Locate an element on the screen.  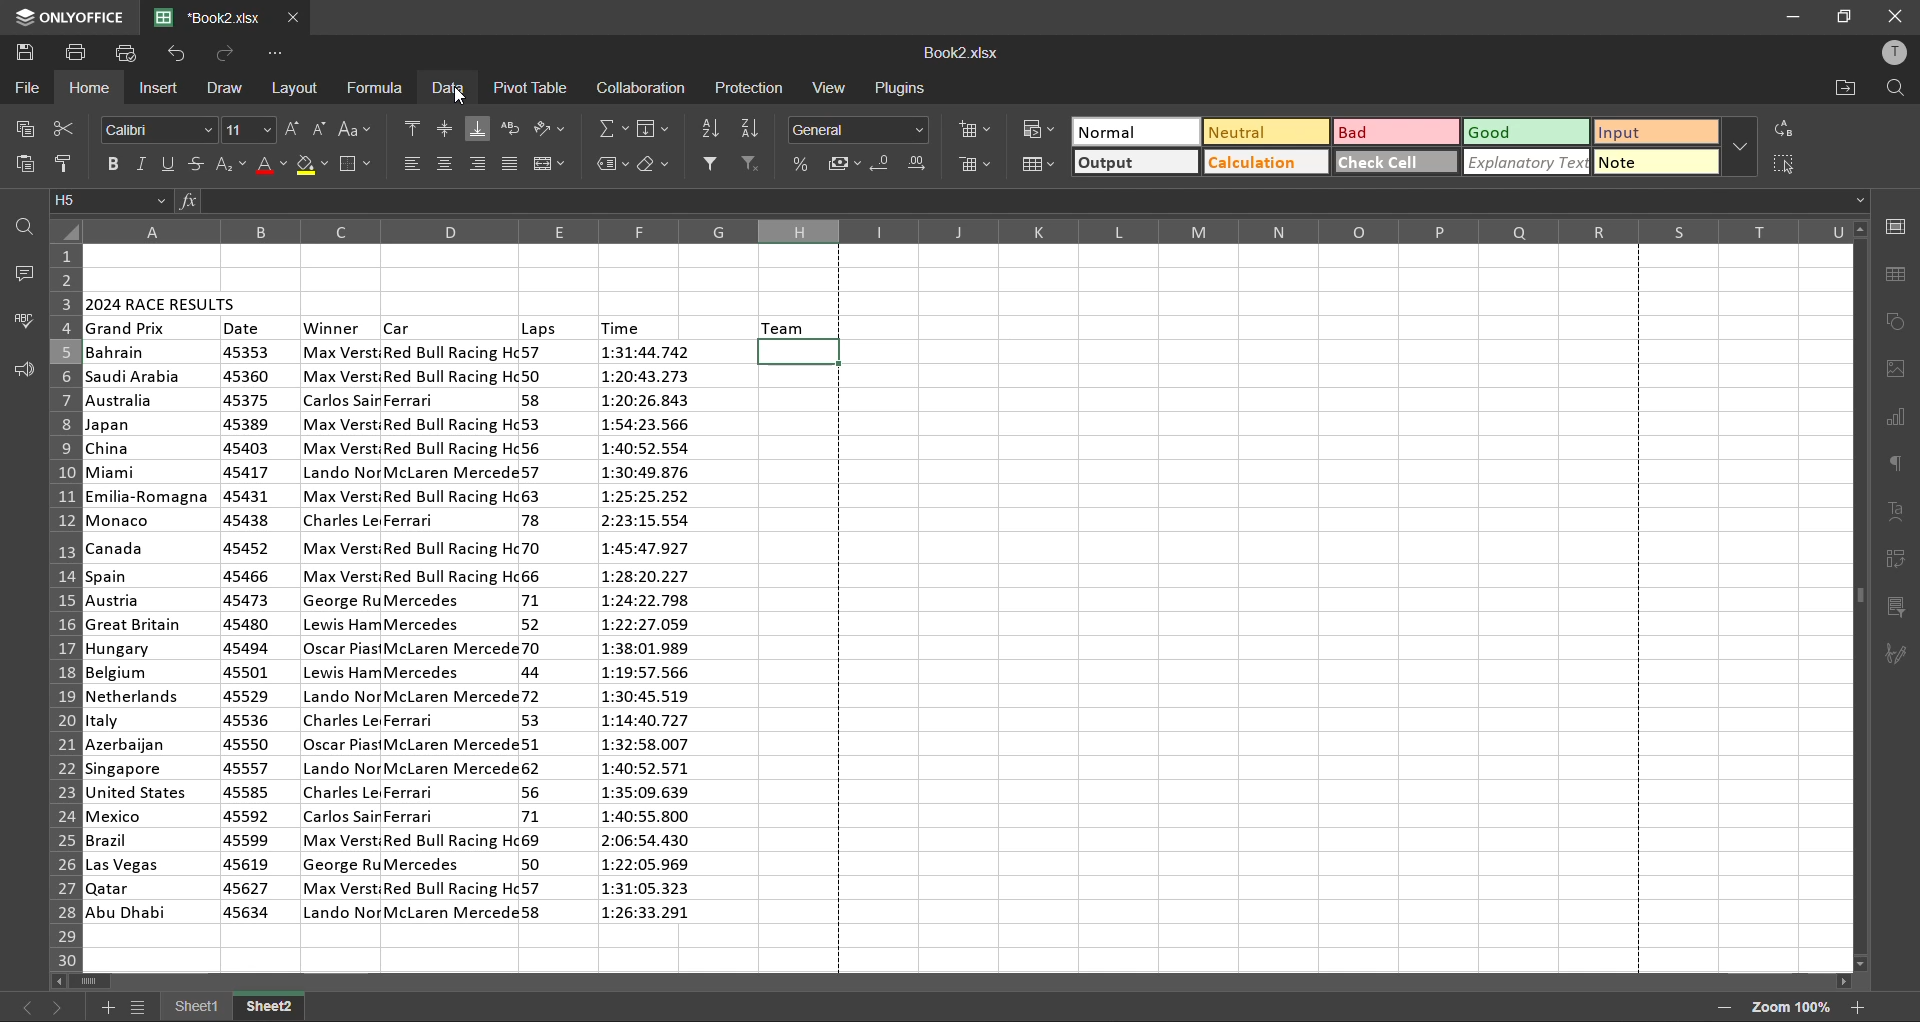
borders is located at coordinates (355, 164).